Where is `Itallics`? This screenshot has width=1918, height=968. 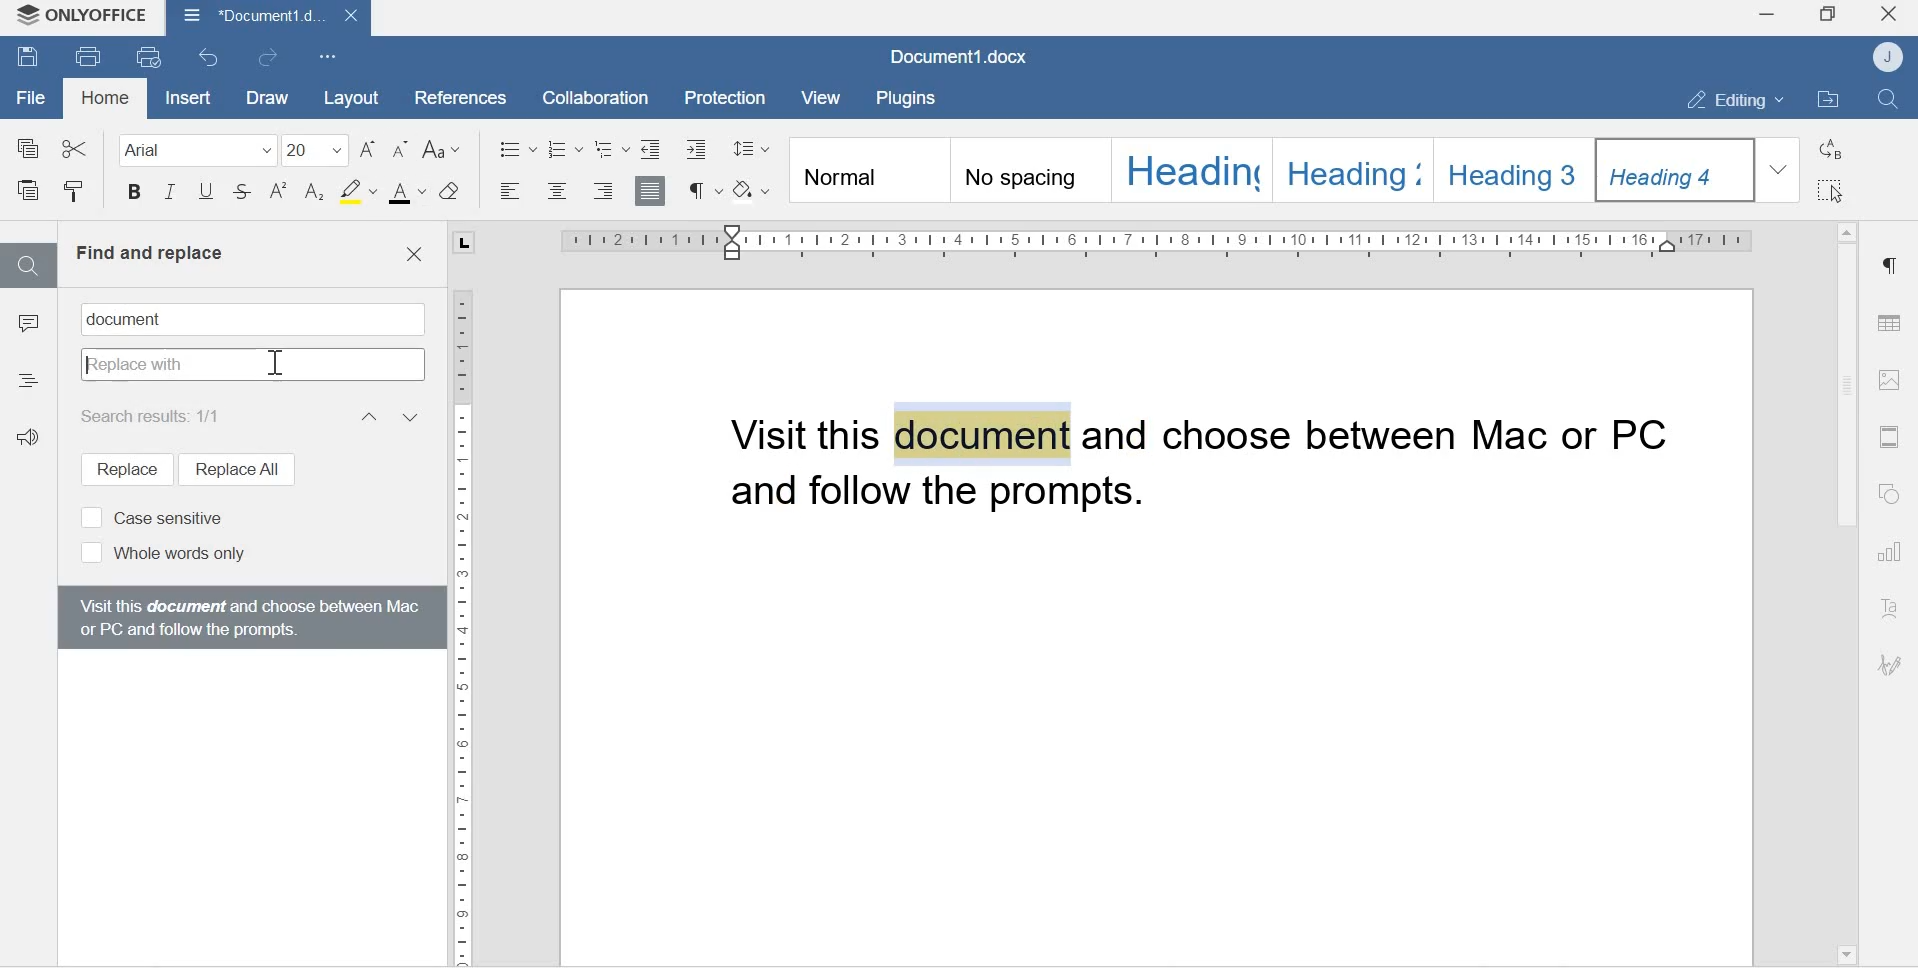 Itallics is located at coordinates (170, 194).